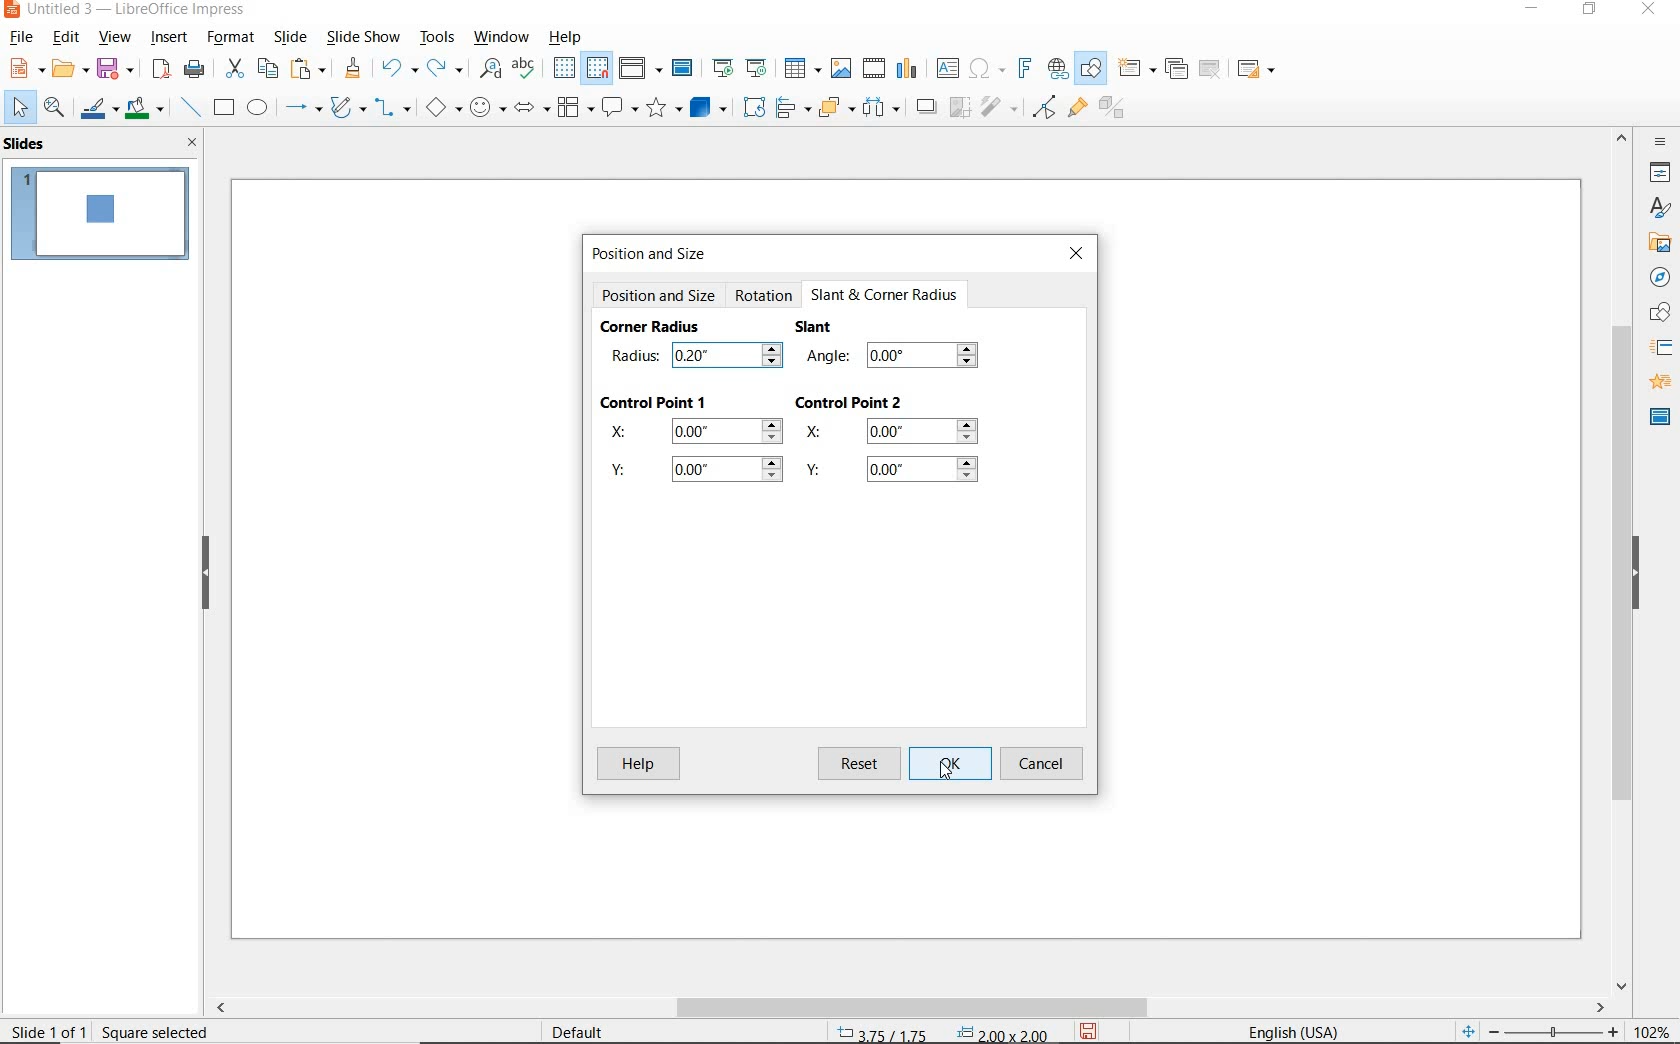 This screenshot has height=1044, width=1680. Describe the element at coordinates (445, 70) in the screenshot. I see `redo` at that location.